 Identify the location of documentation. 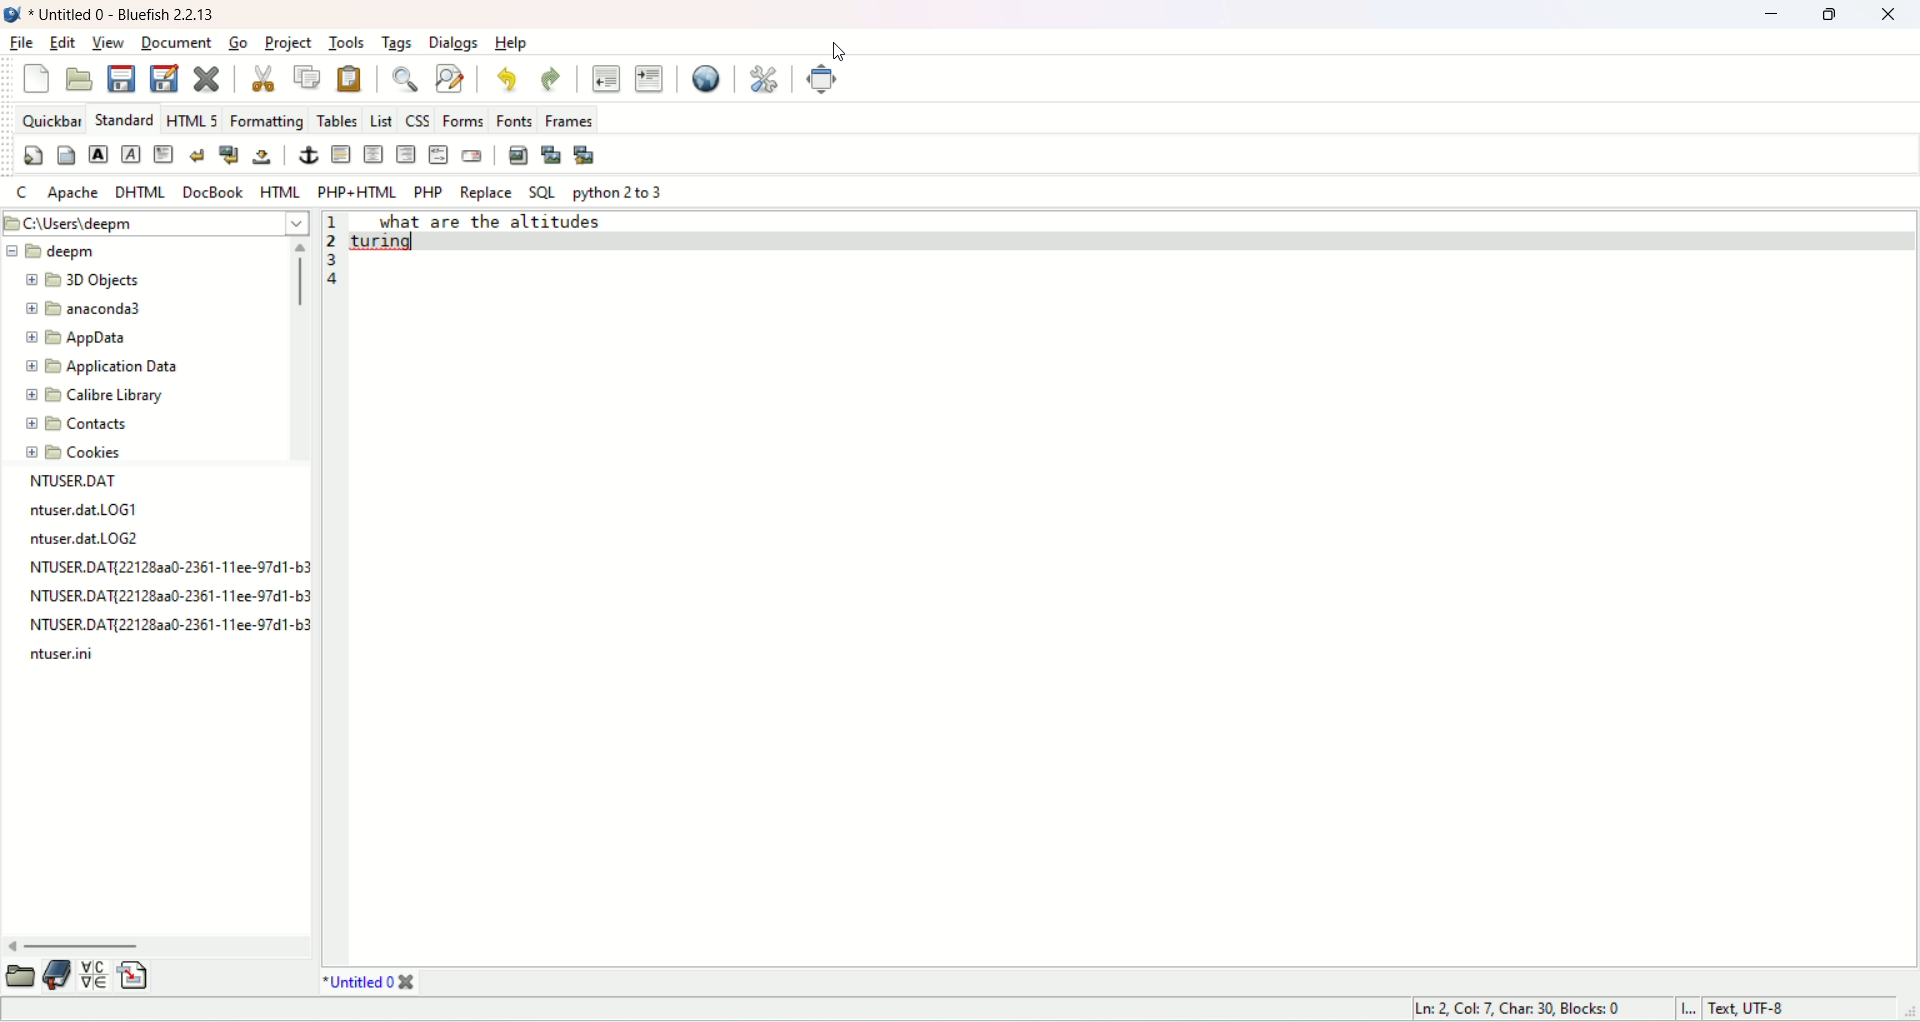
(55, 976).